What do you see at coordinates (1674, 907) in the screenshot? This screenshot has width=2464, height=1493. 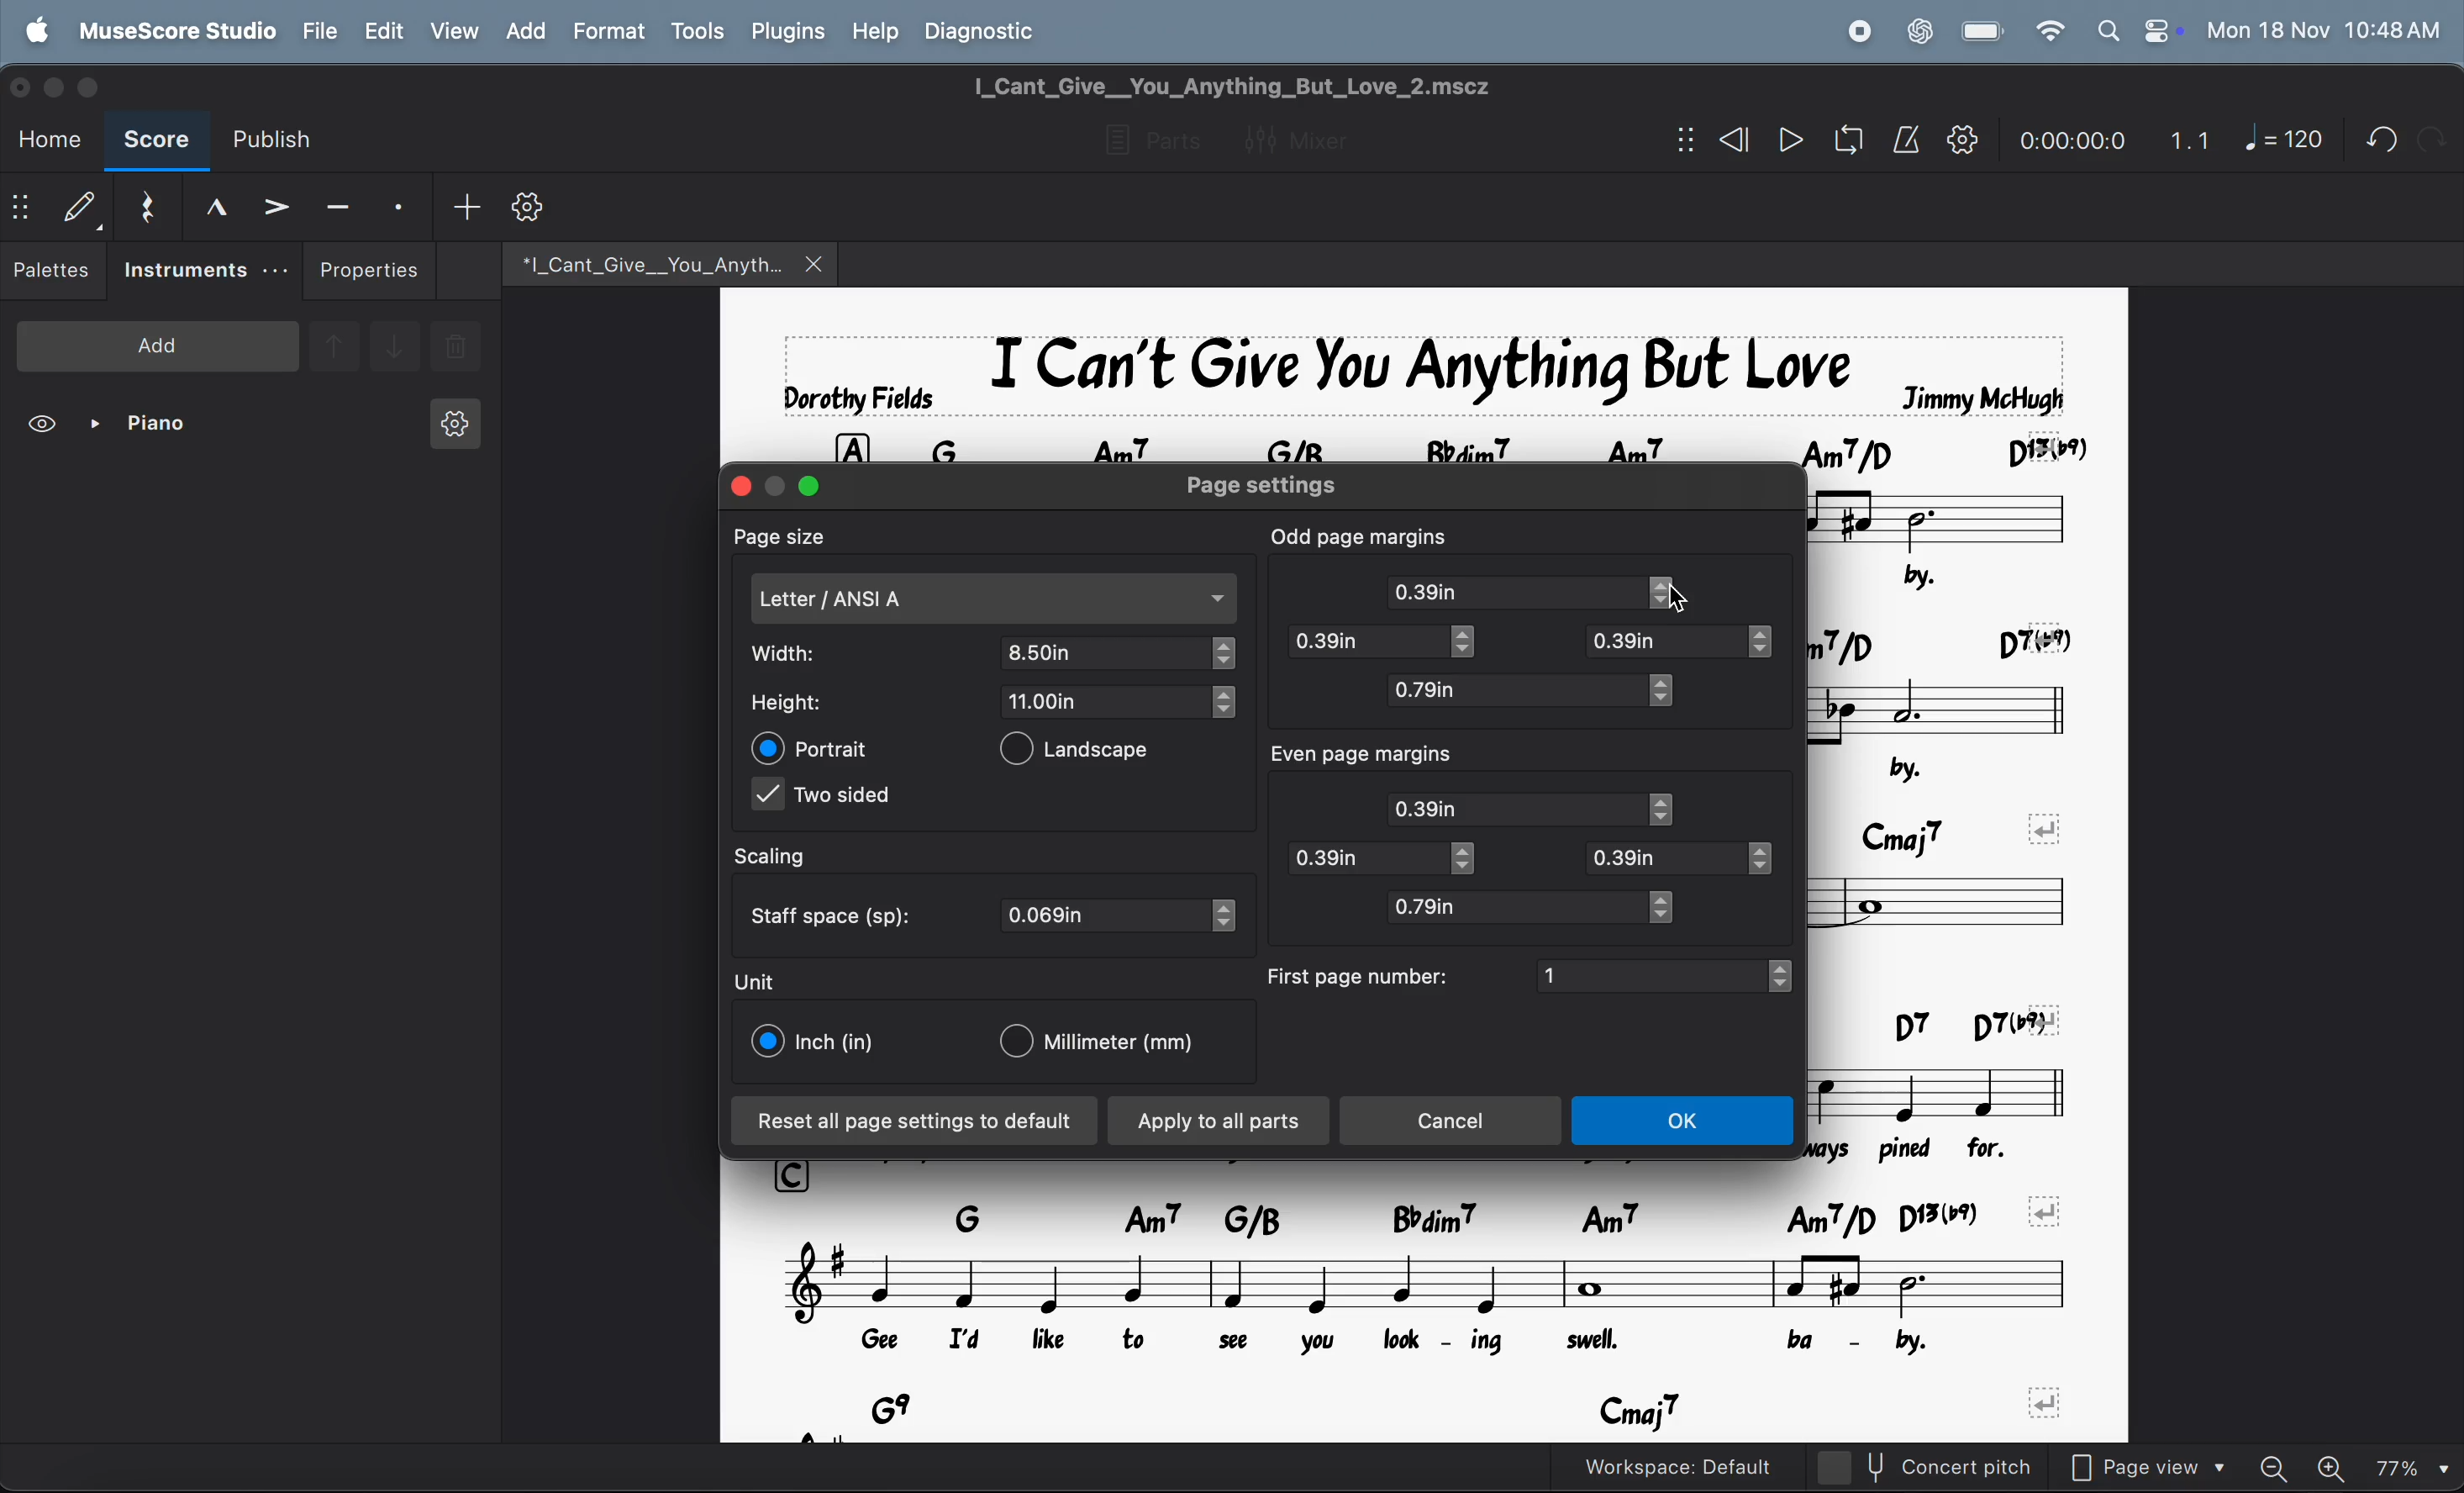 I see `toggle` at bounding box center [1674, 907].